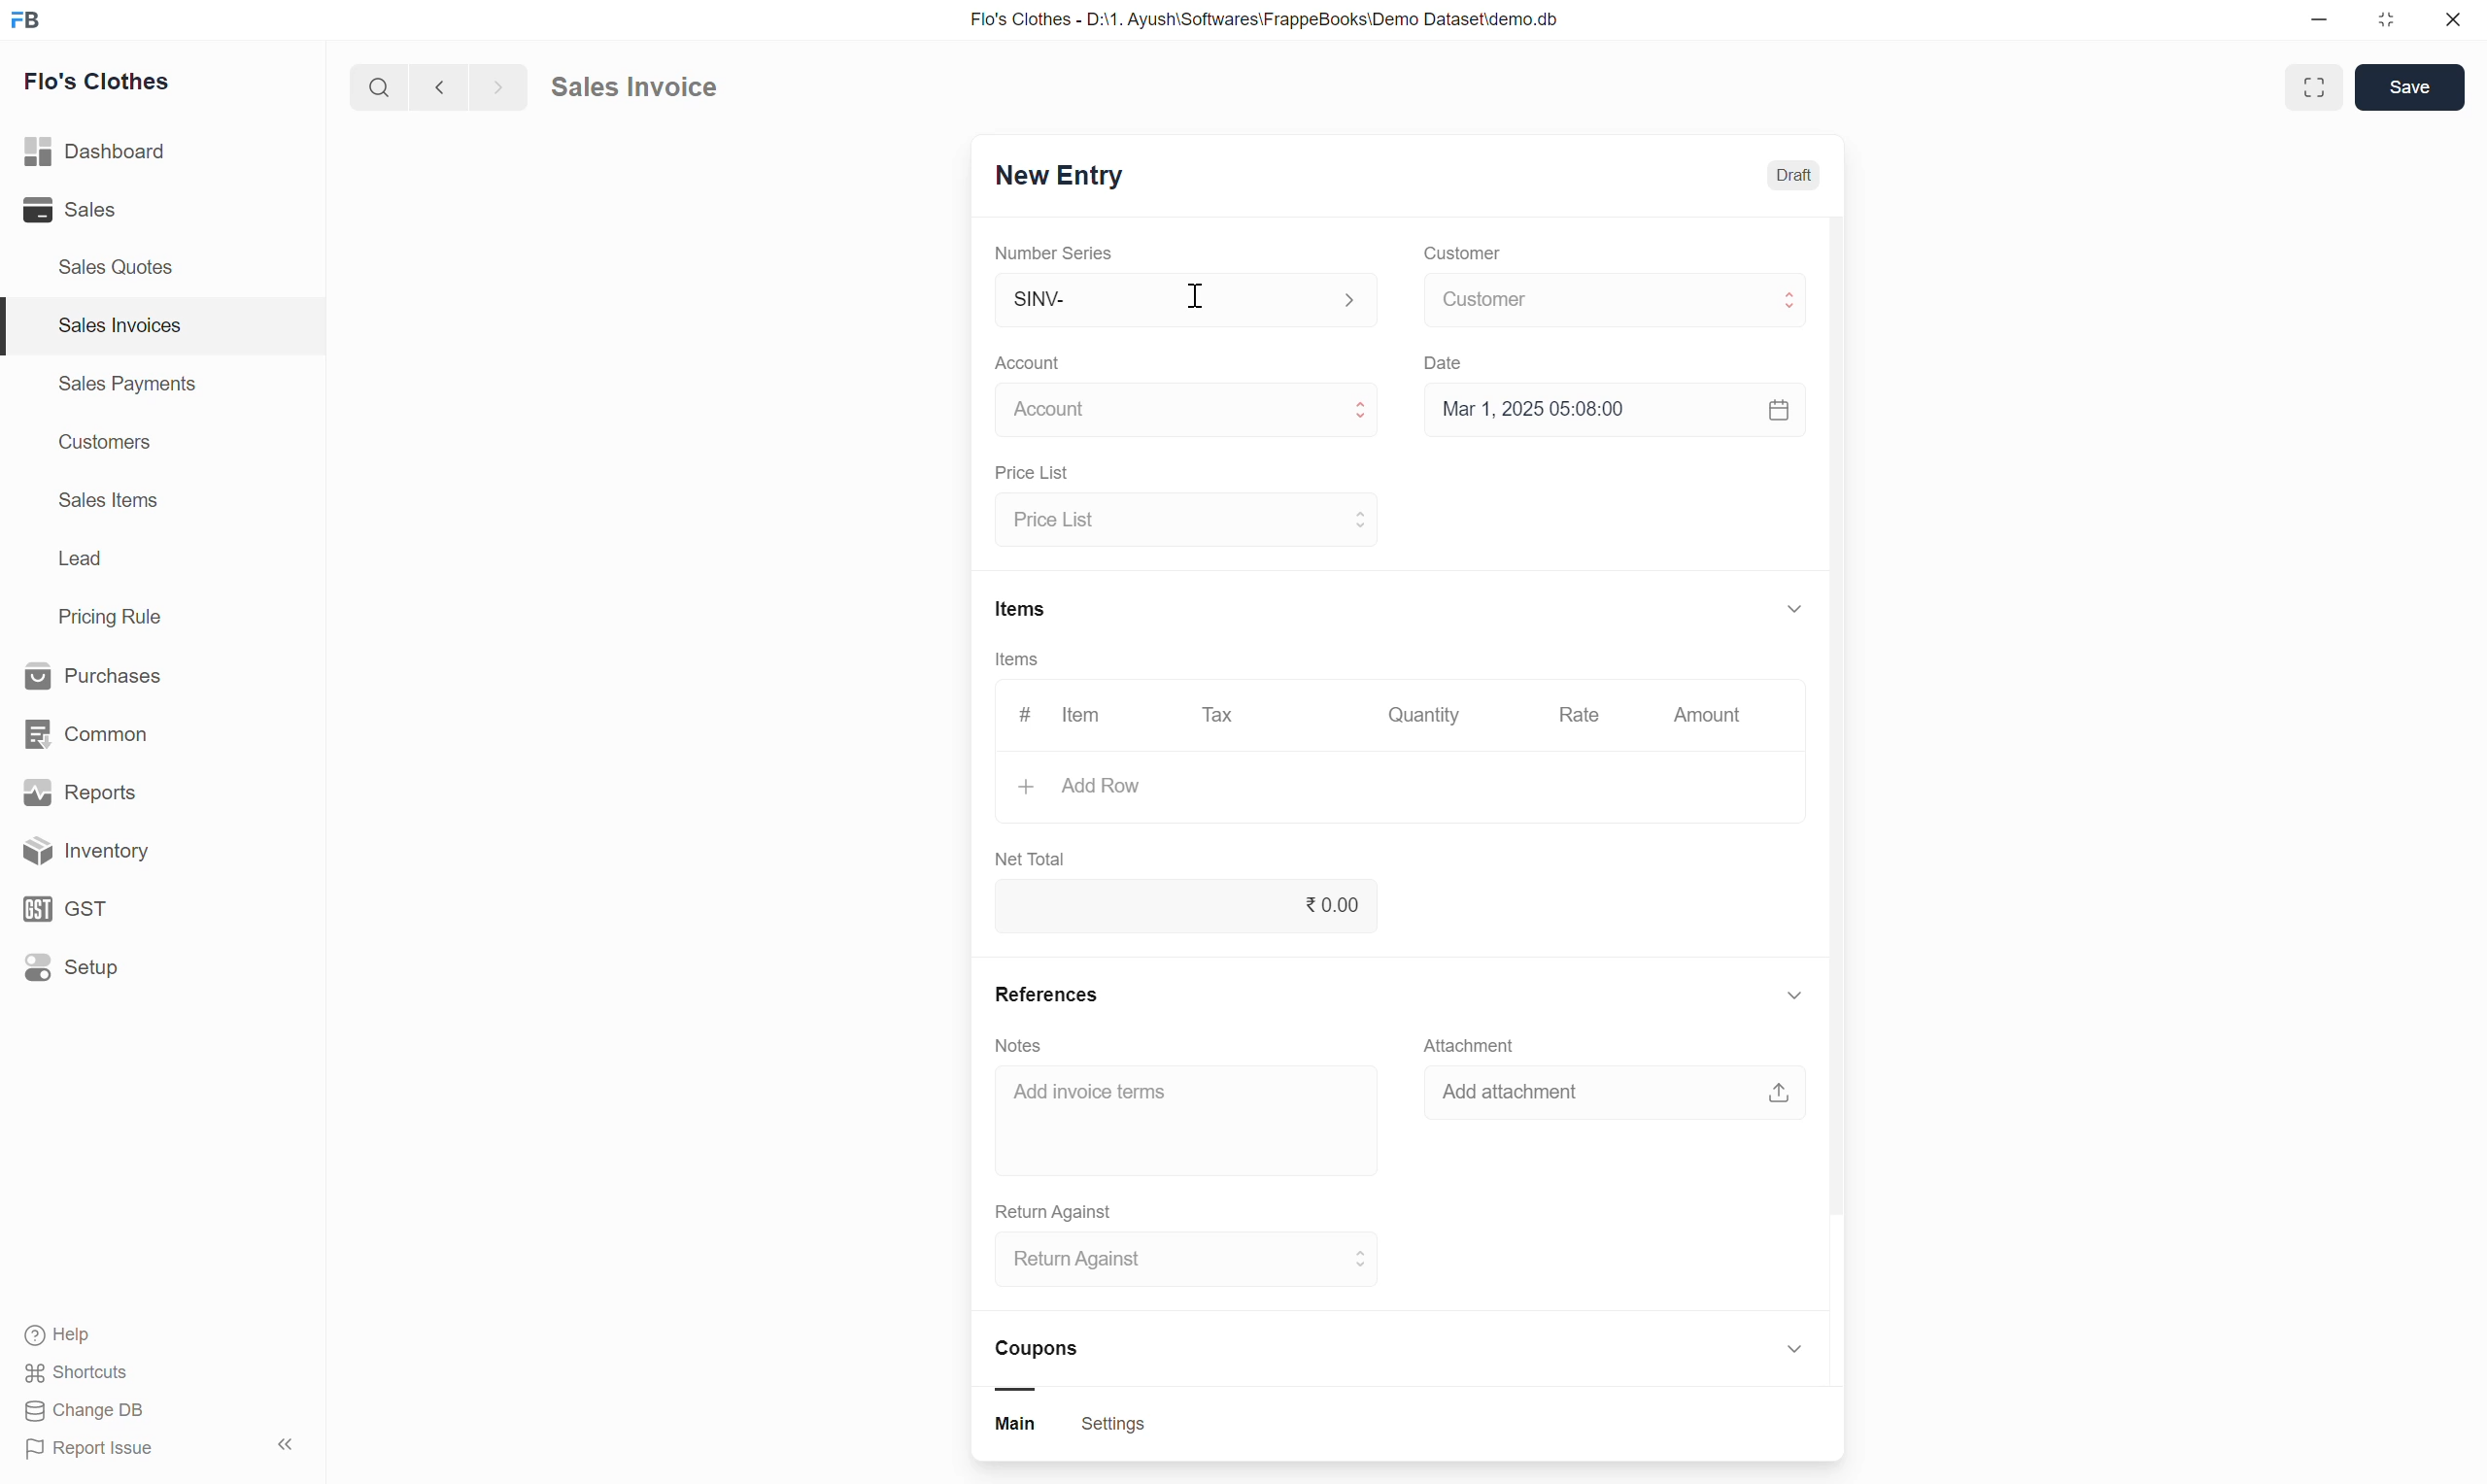 This screenshot has width=2487, height=1484. I want to click on Quantity, so click(1431, 718).